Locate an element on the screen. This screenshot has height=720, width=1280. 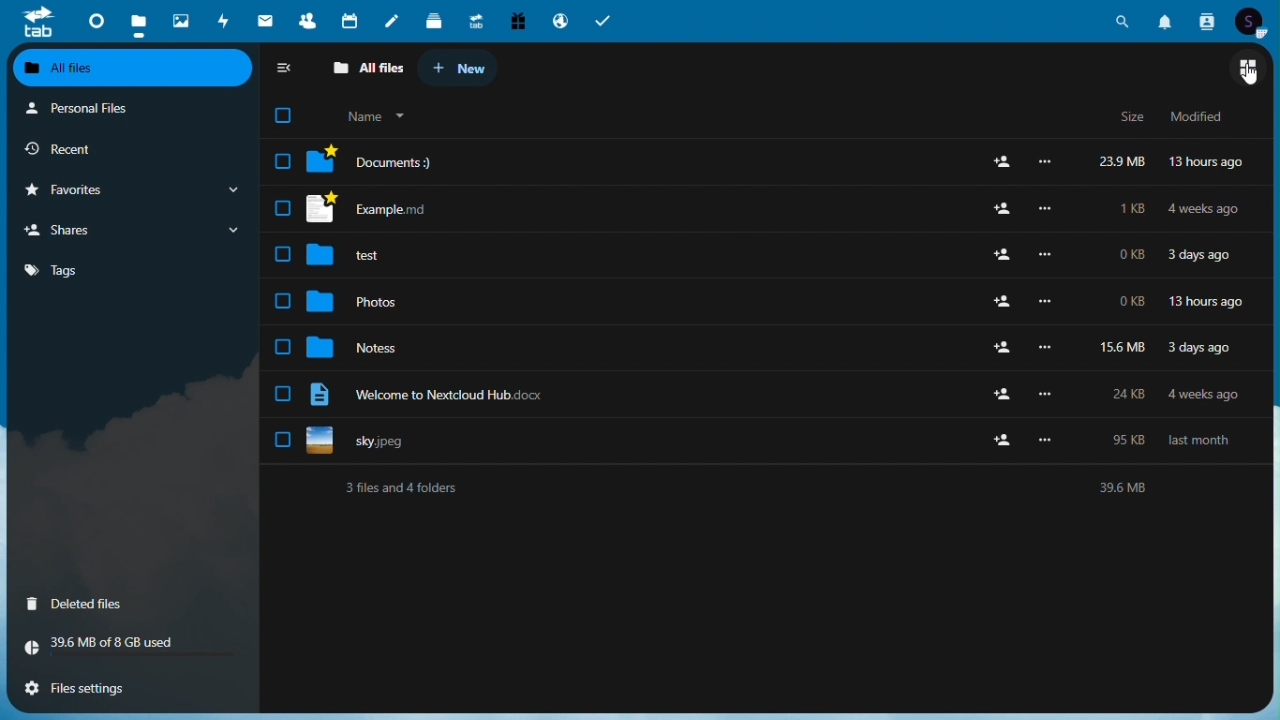
Contacts is located at coordinates (1207, 21).